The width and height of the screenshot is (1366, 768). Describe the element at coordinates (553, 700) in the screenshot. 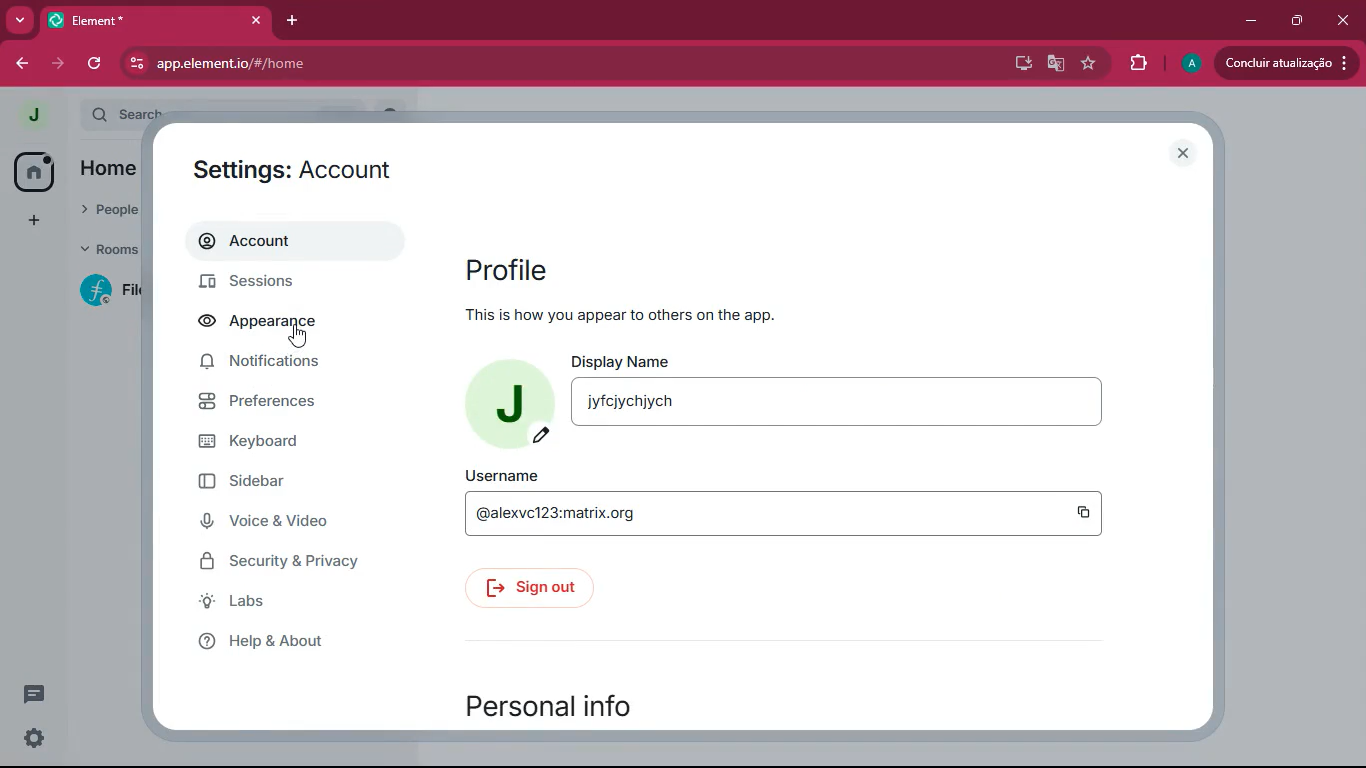

I see `Personal info` at that location.